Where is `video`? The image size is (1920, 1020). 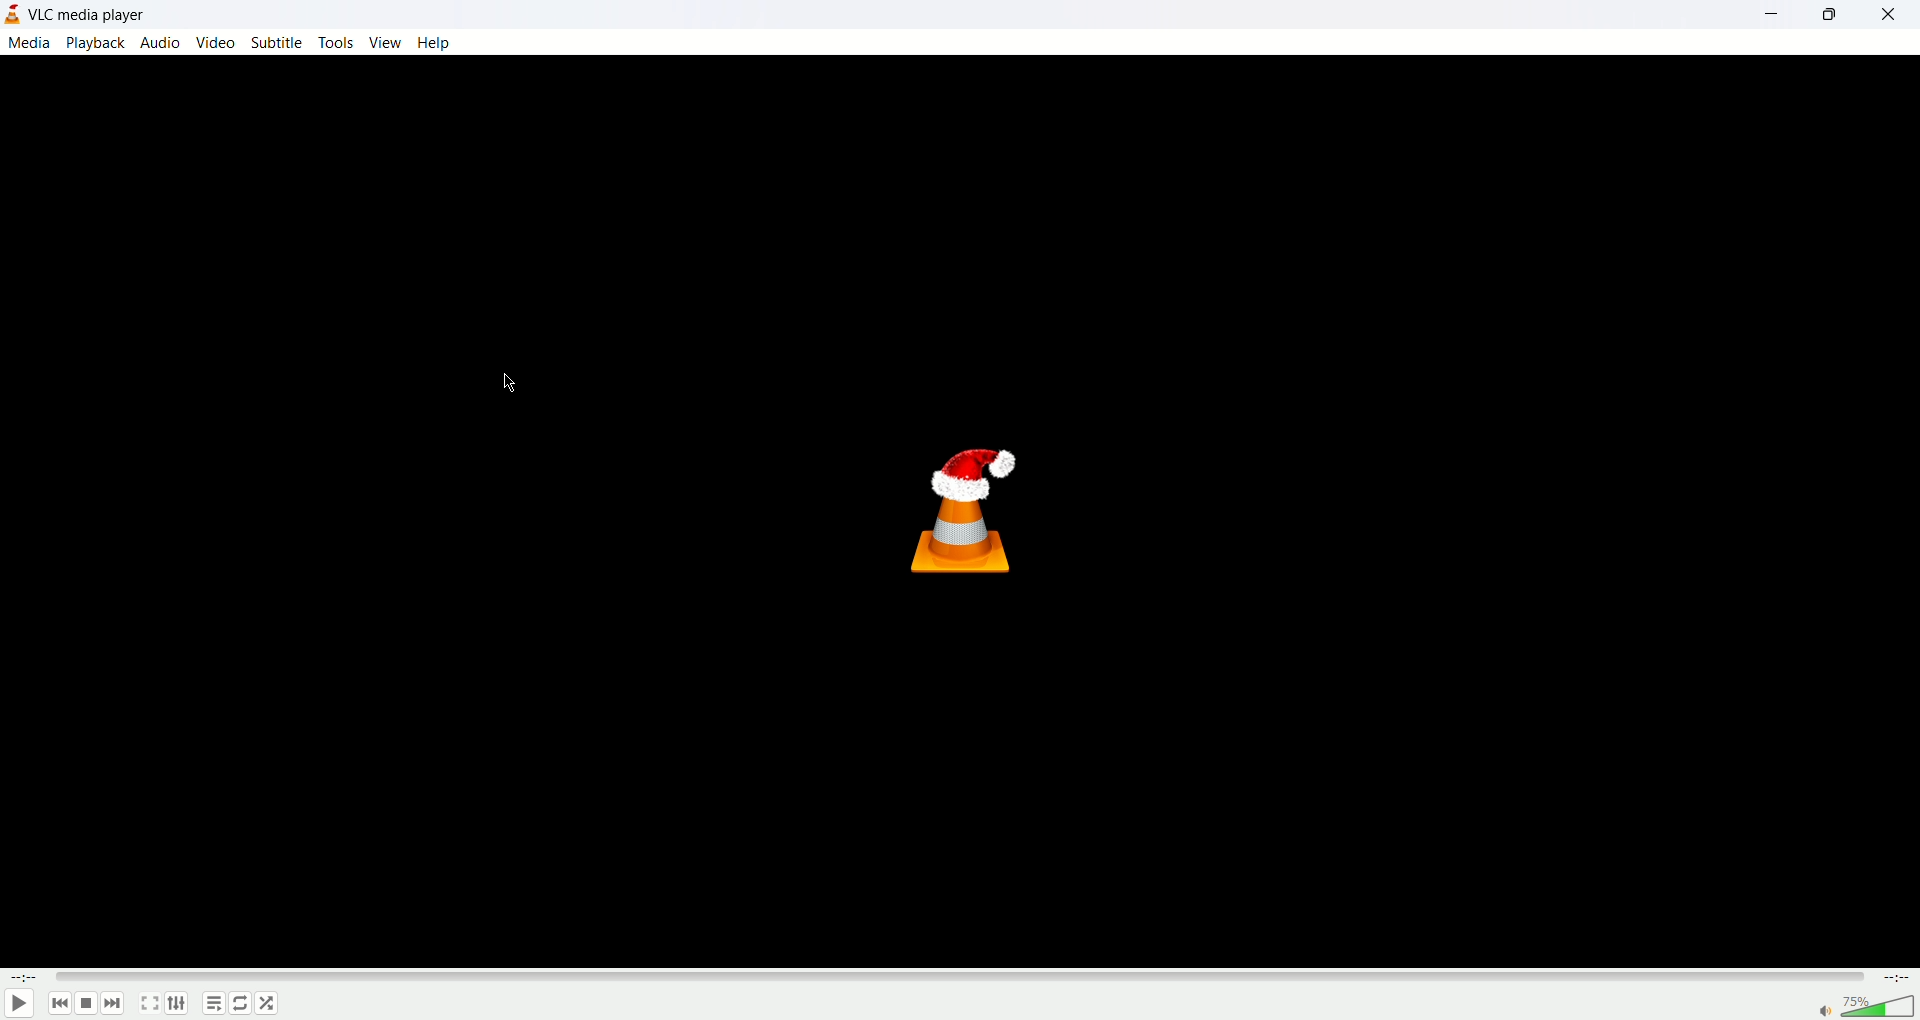
video is located at coordinates (215, 43).